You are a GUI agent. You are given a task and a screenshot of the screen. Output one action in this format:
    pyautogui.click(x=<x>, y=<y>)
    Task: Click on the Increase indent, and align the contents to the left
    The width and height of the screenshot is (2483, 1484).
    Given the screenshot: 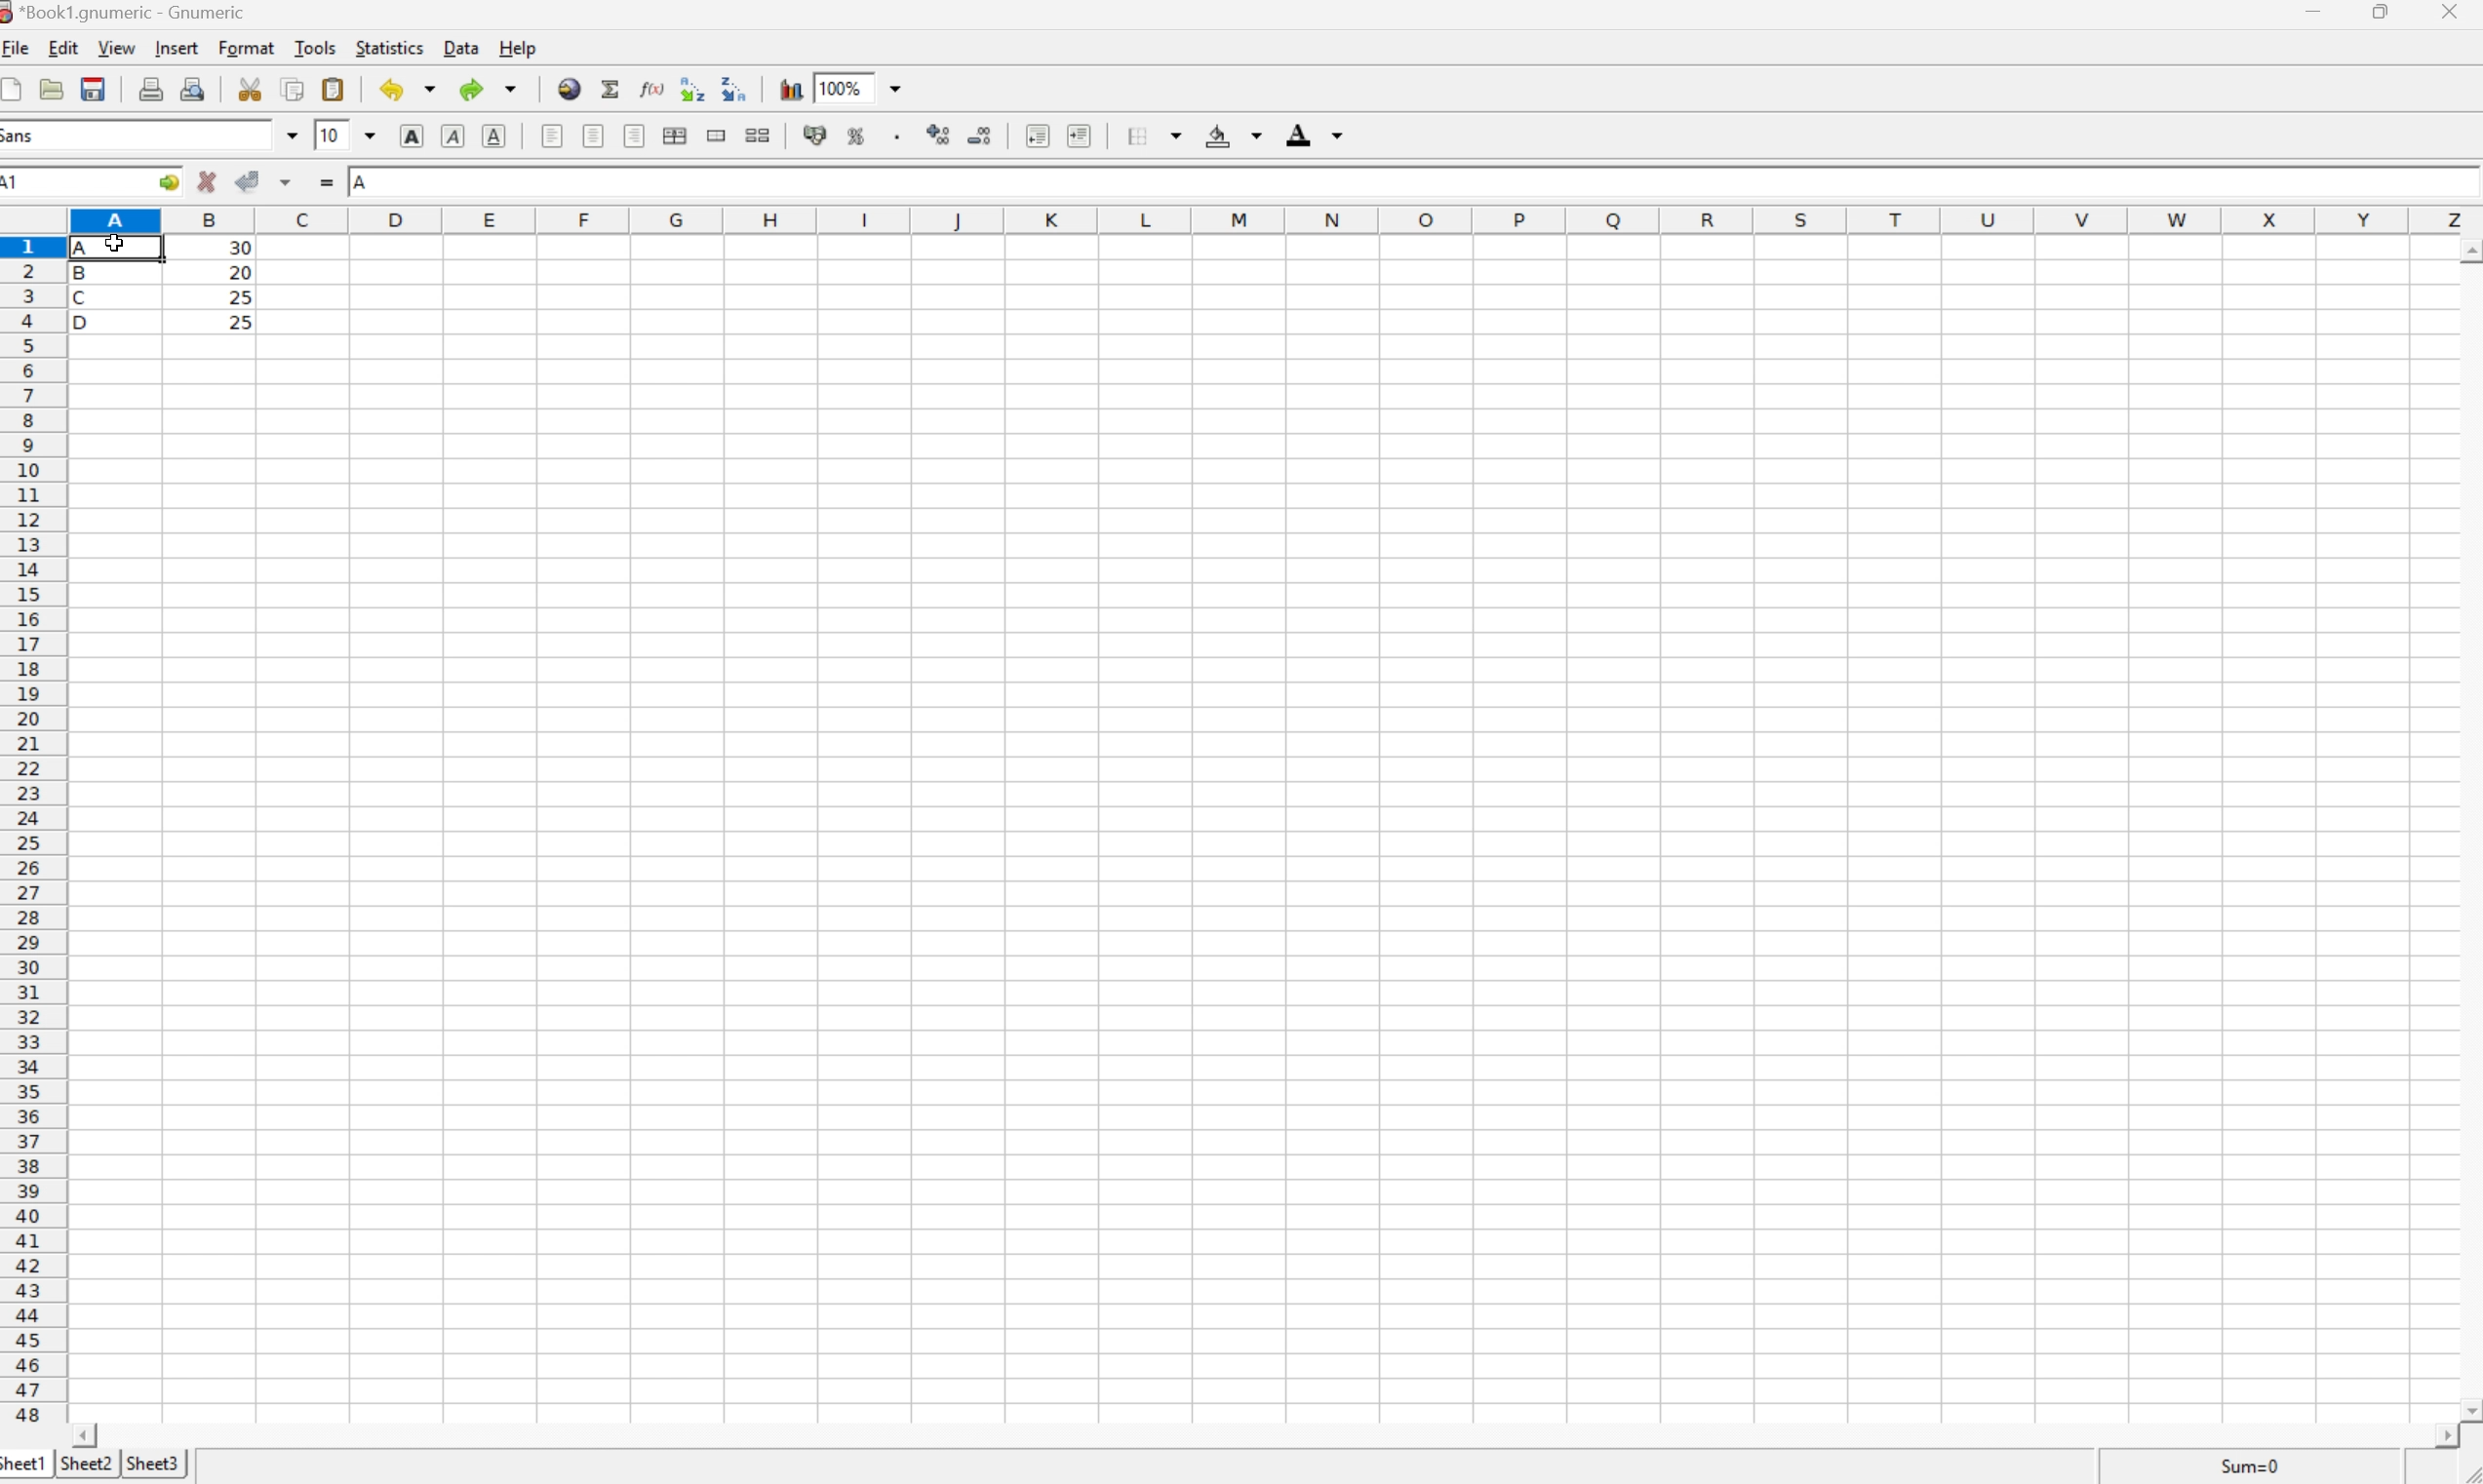 What is the action you would take?
    pyautogui.click(x=1085, y=136)
    